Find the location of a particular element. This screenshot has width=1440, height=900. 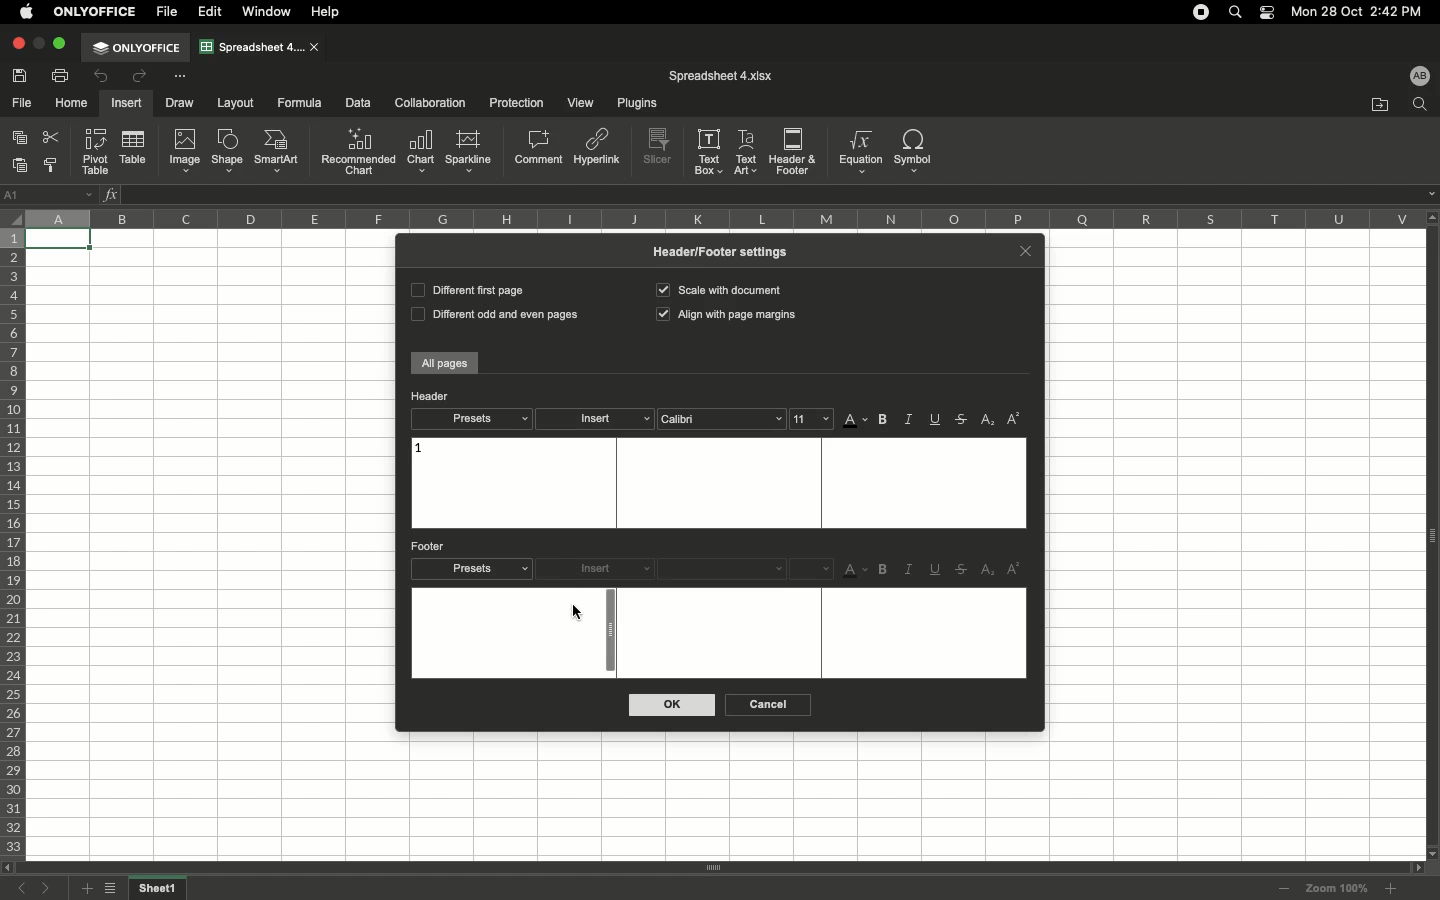

Different odd and even pages is located at coordinates (491, 316).